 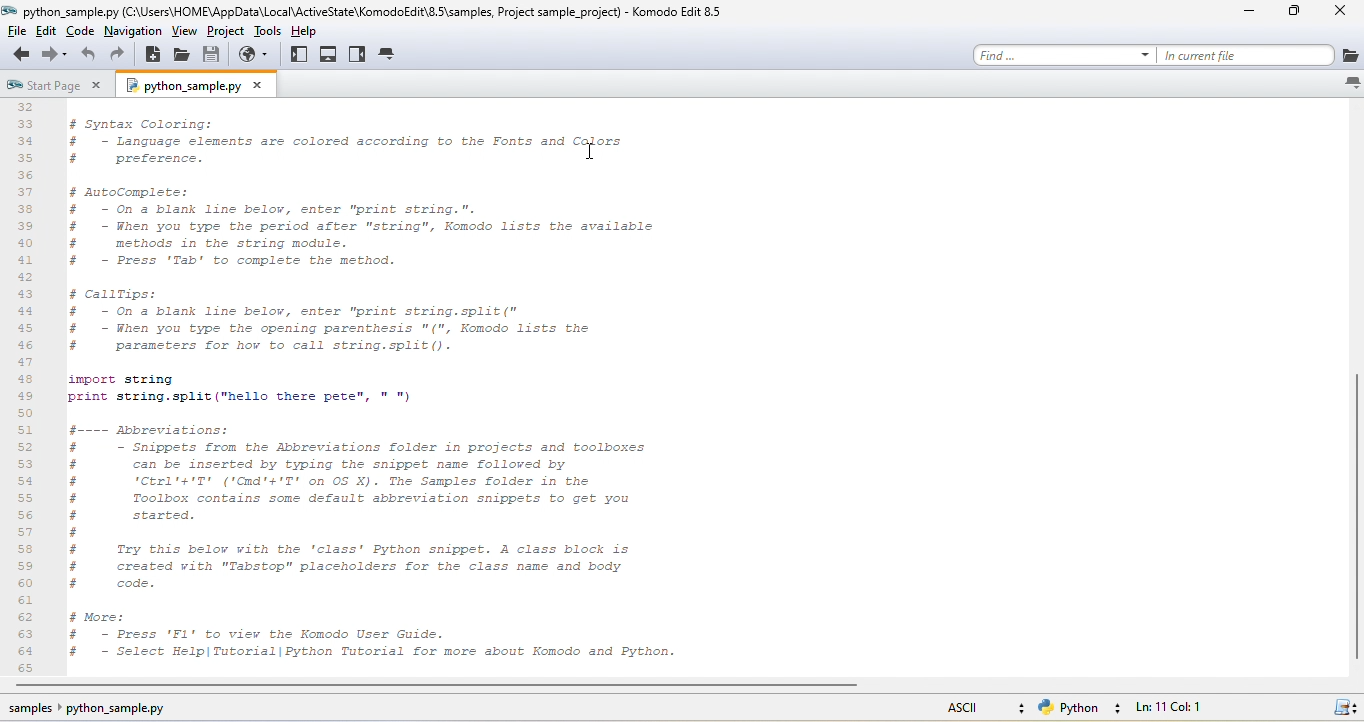 I want to click on navigation, so click(x=132, y=32).